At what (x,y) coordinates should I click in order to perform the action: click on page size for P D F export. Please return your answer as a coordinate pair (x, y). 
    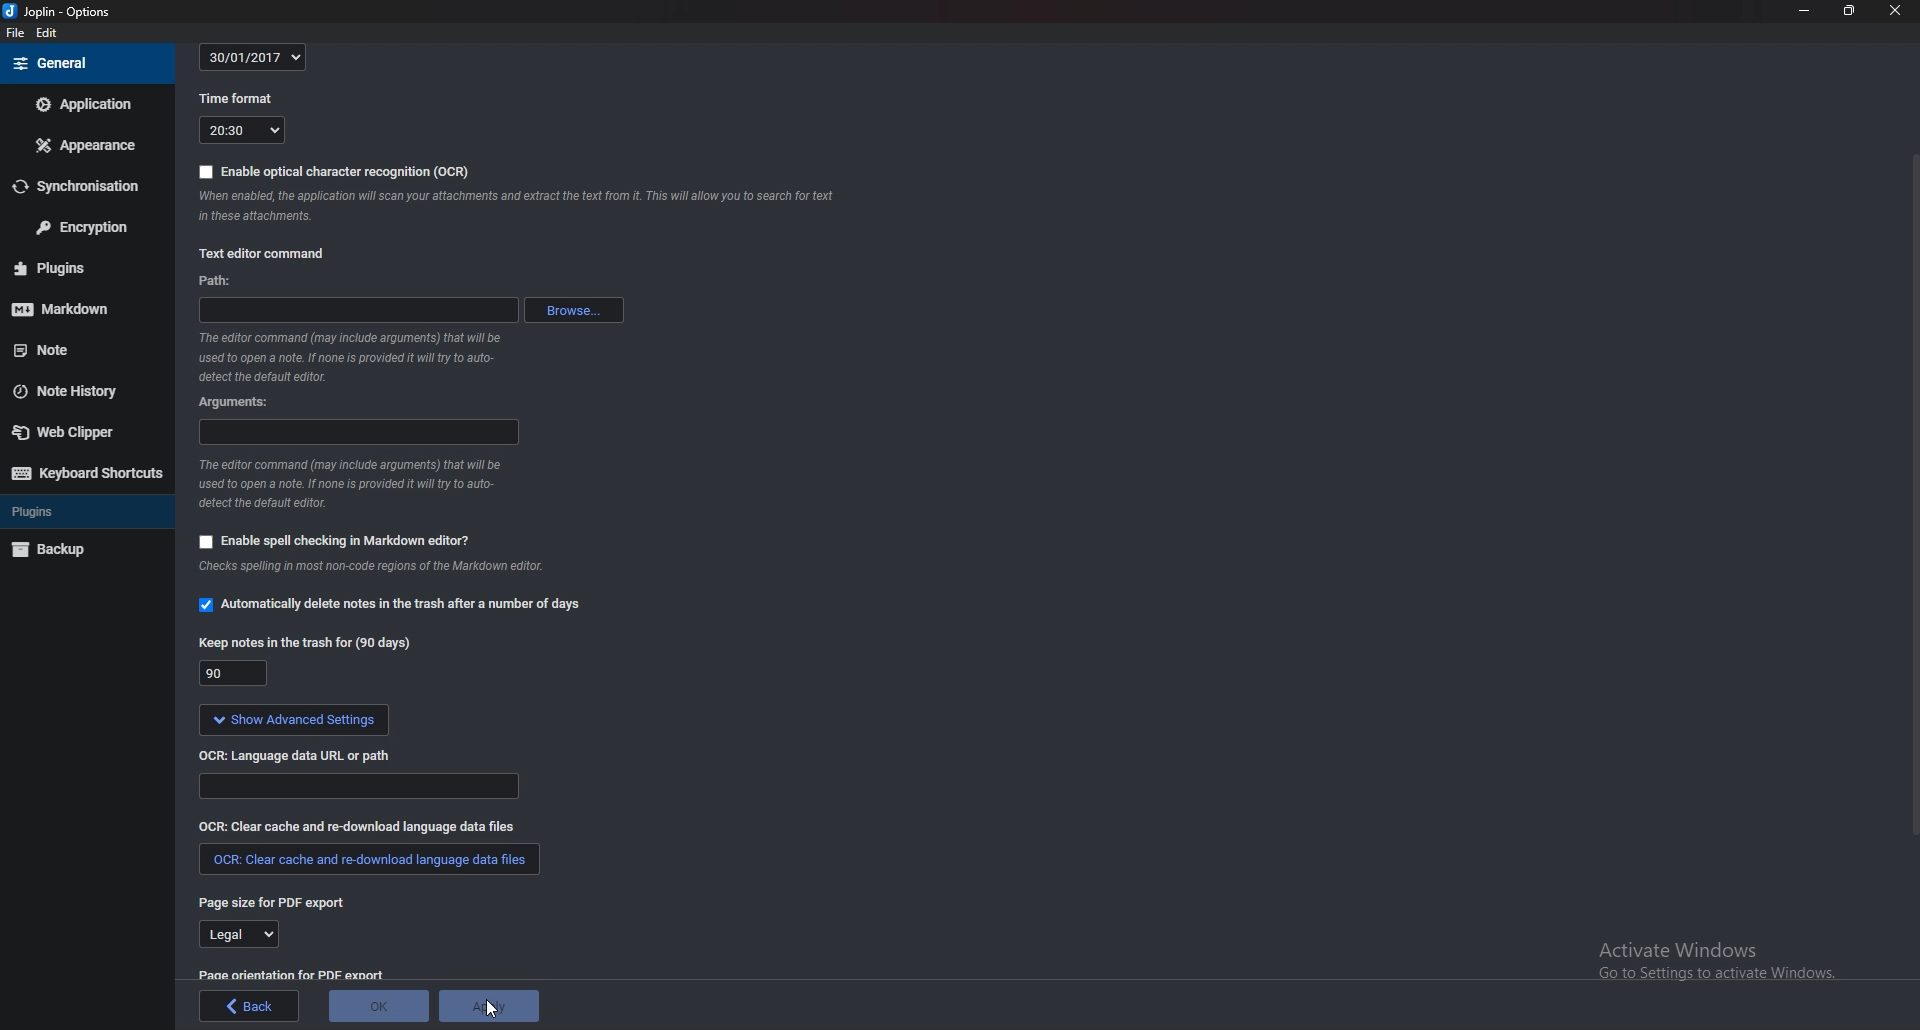
    Looking at the image, I should click on (273, 902).